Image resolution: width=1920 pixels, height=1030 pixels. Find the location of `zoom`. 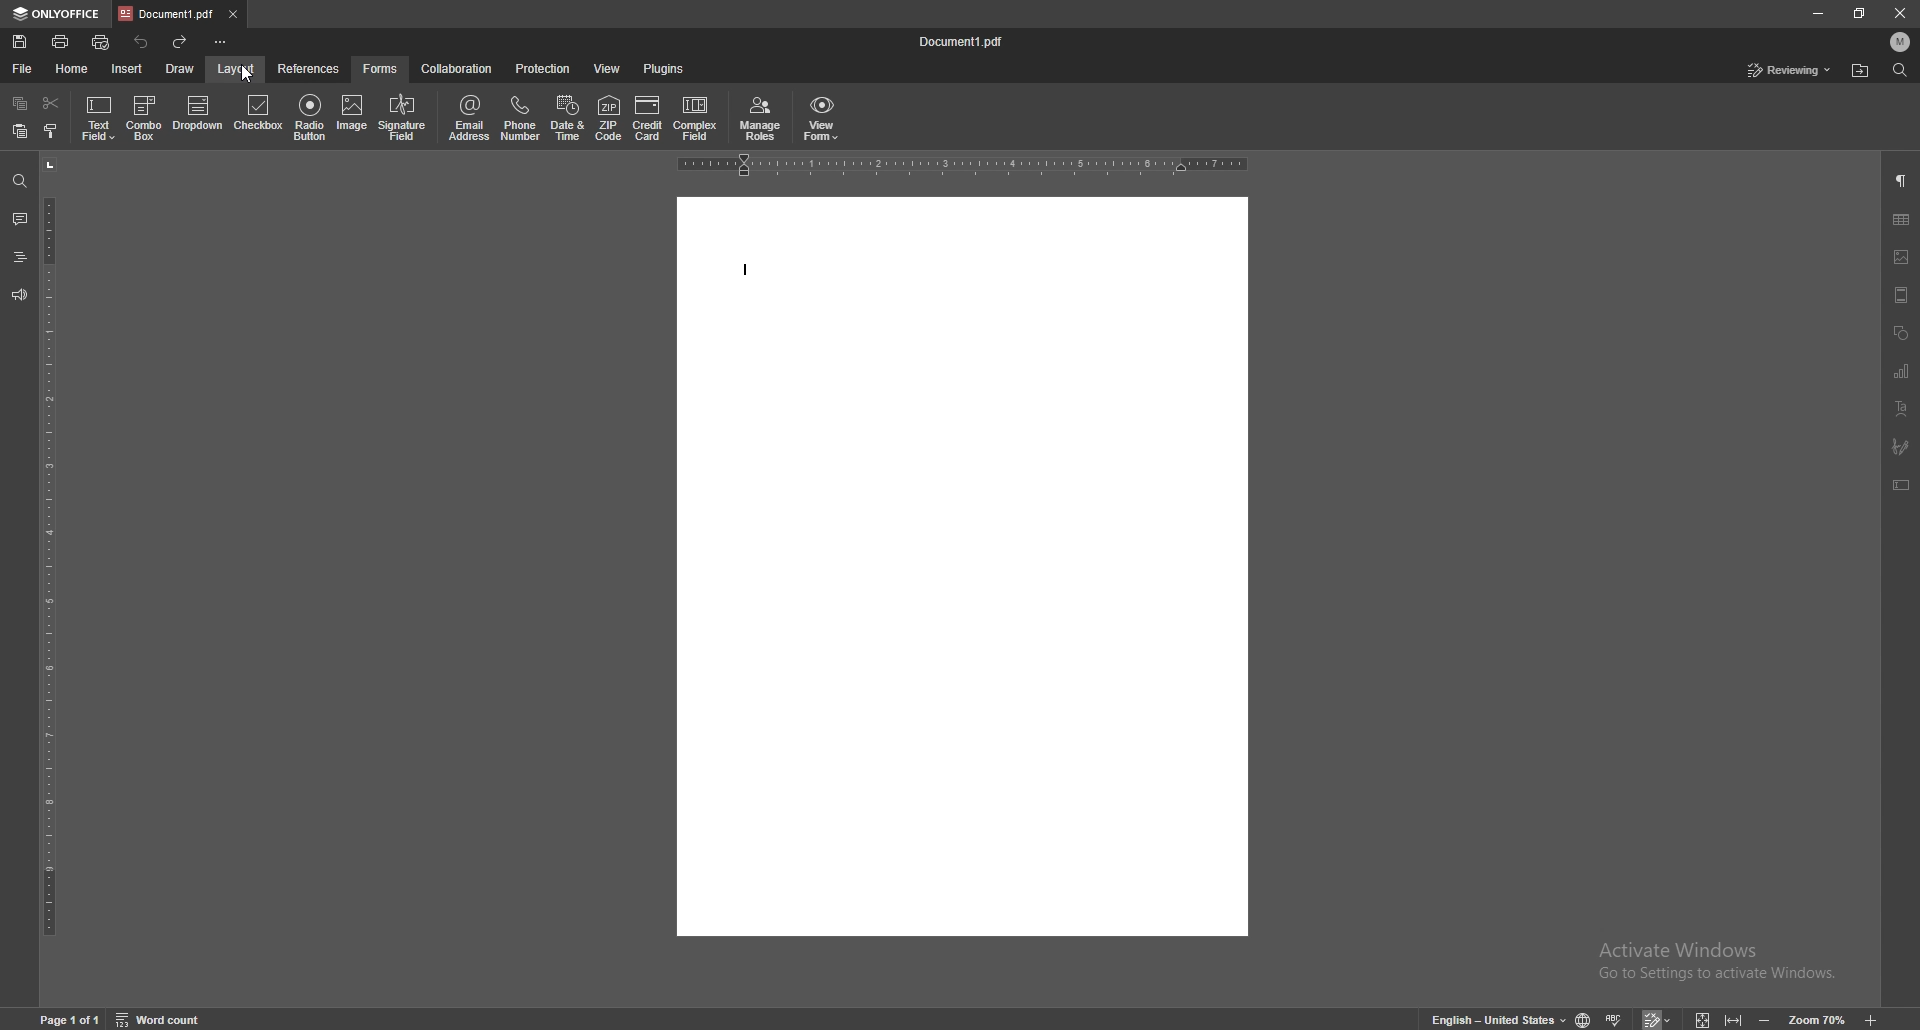

zoom is located at coordinates (1820, 1020).